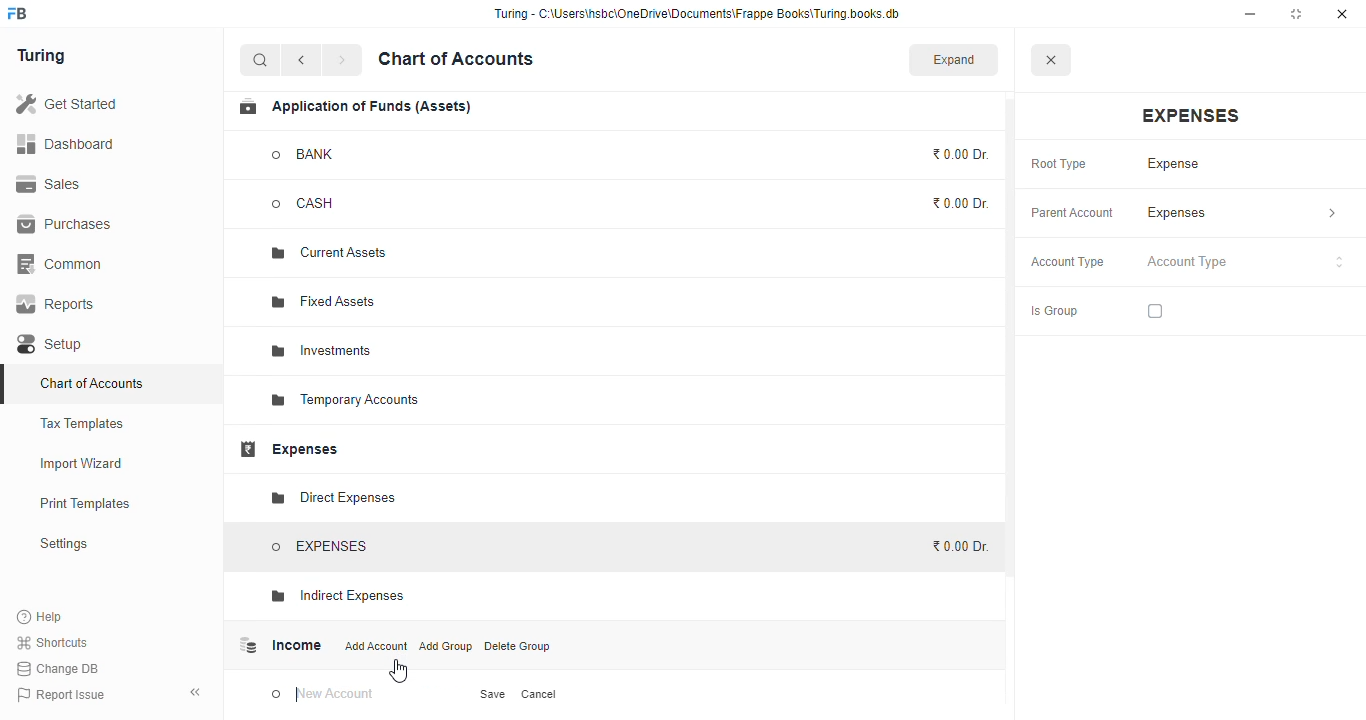  What do you see at coordinates (345, 401) in the screenshot?
I see `temporary accounts` at bounding box center [345, 401].